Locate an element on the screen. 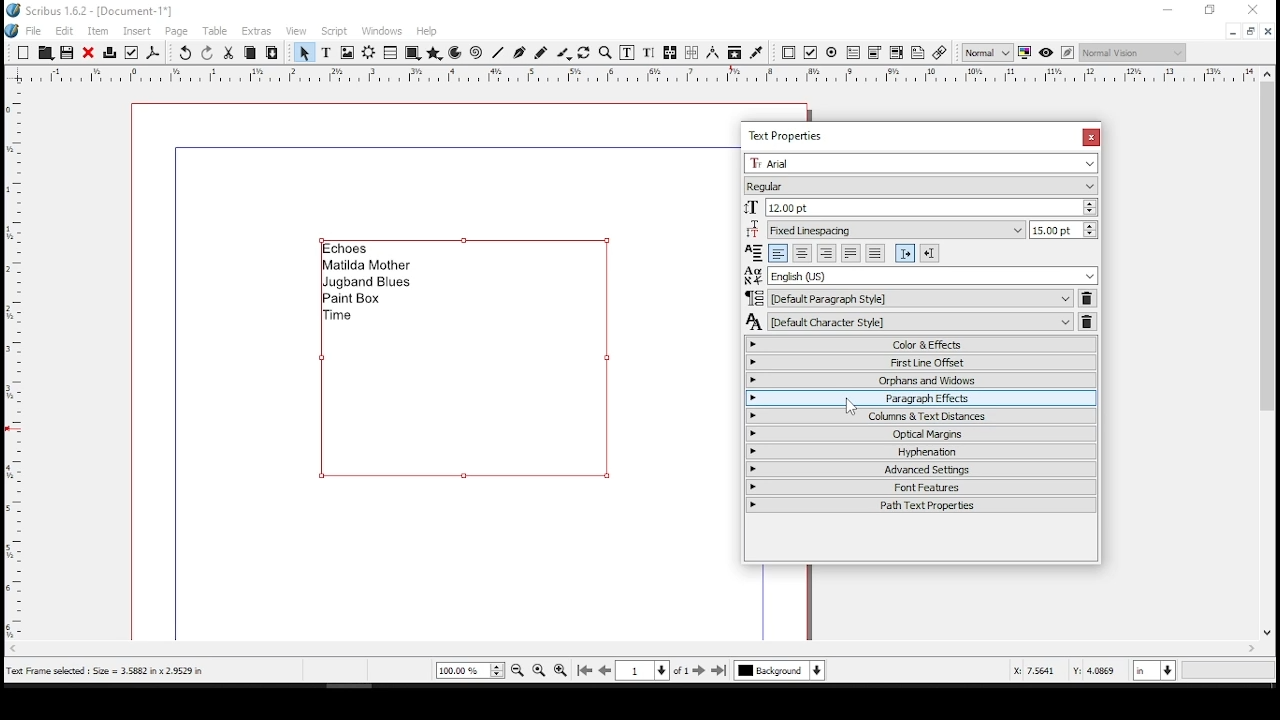 The image size is (1280, 720). edit text with story editor is located at coordinates (645, 53).